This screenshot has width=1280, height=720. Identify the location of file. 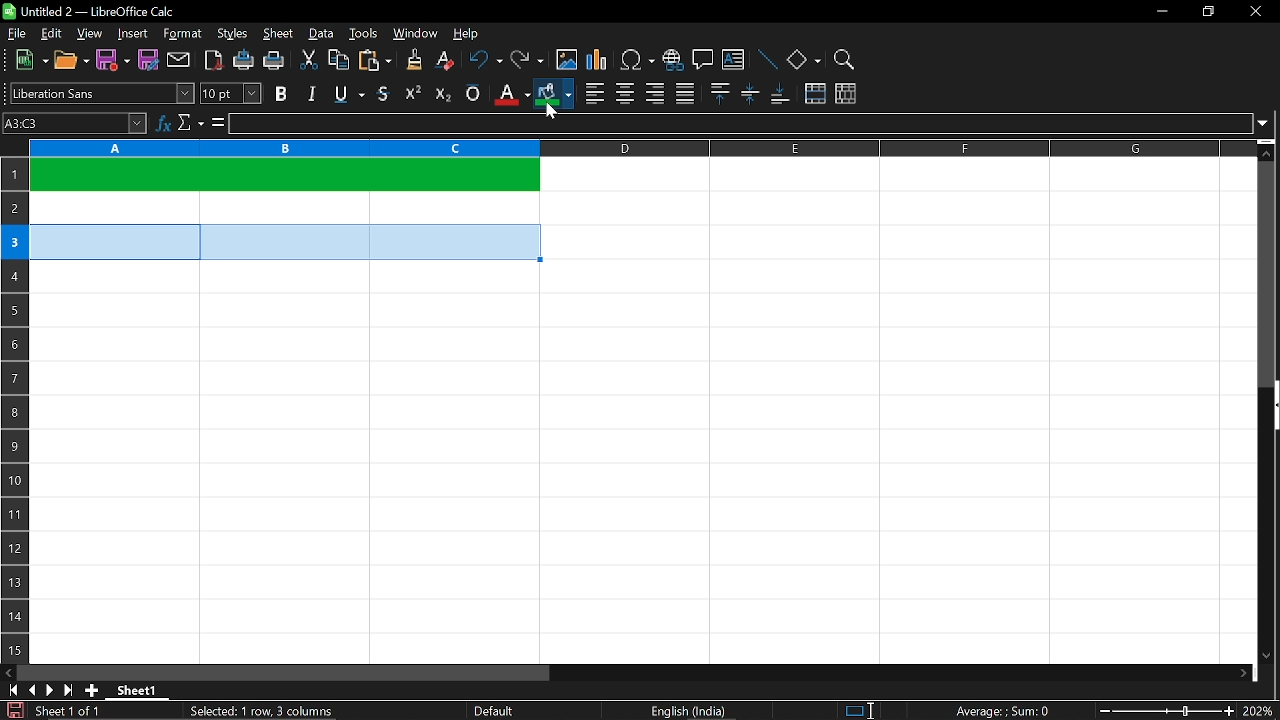
(17, 33).